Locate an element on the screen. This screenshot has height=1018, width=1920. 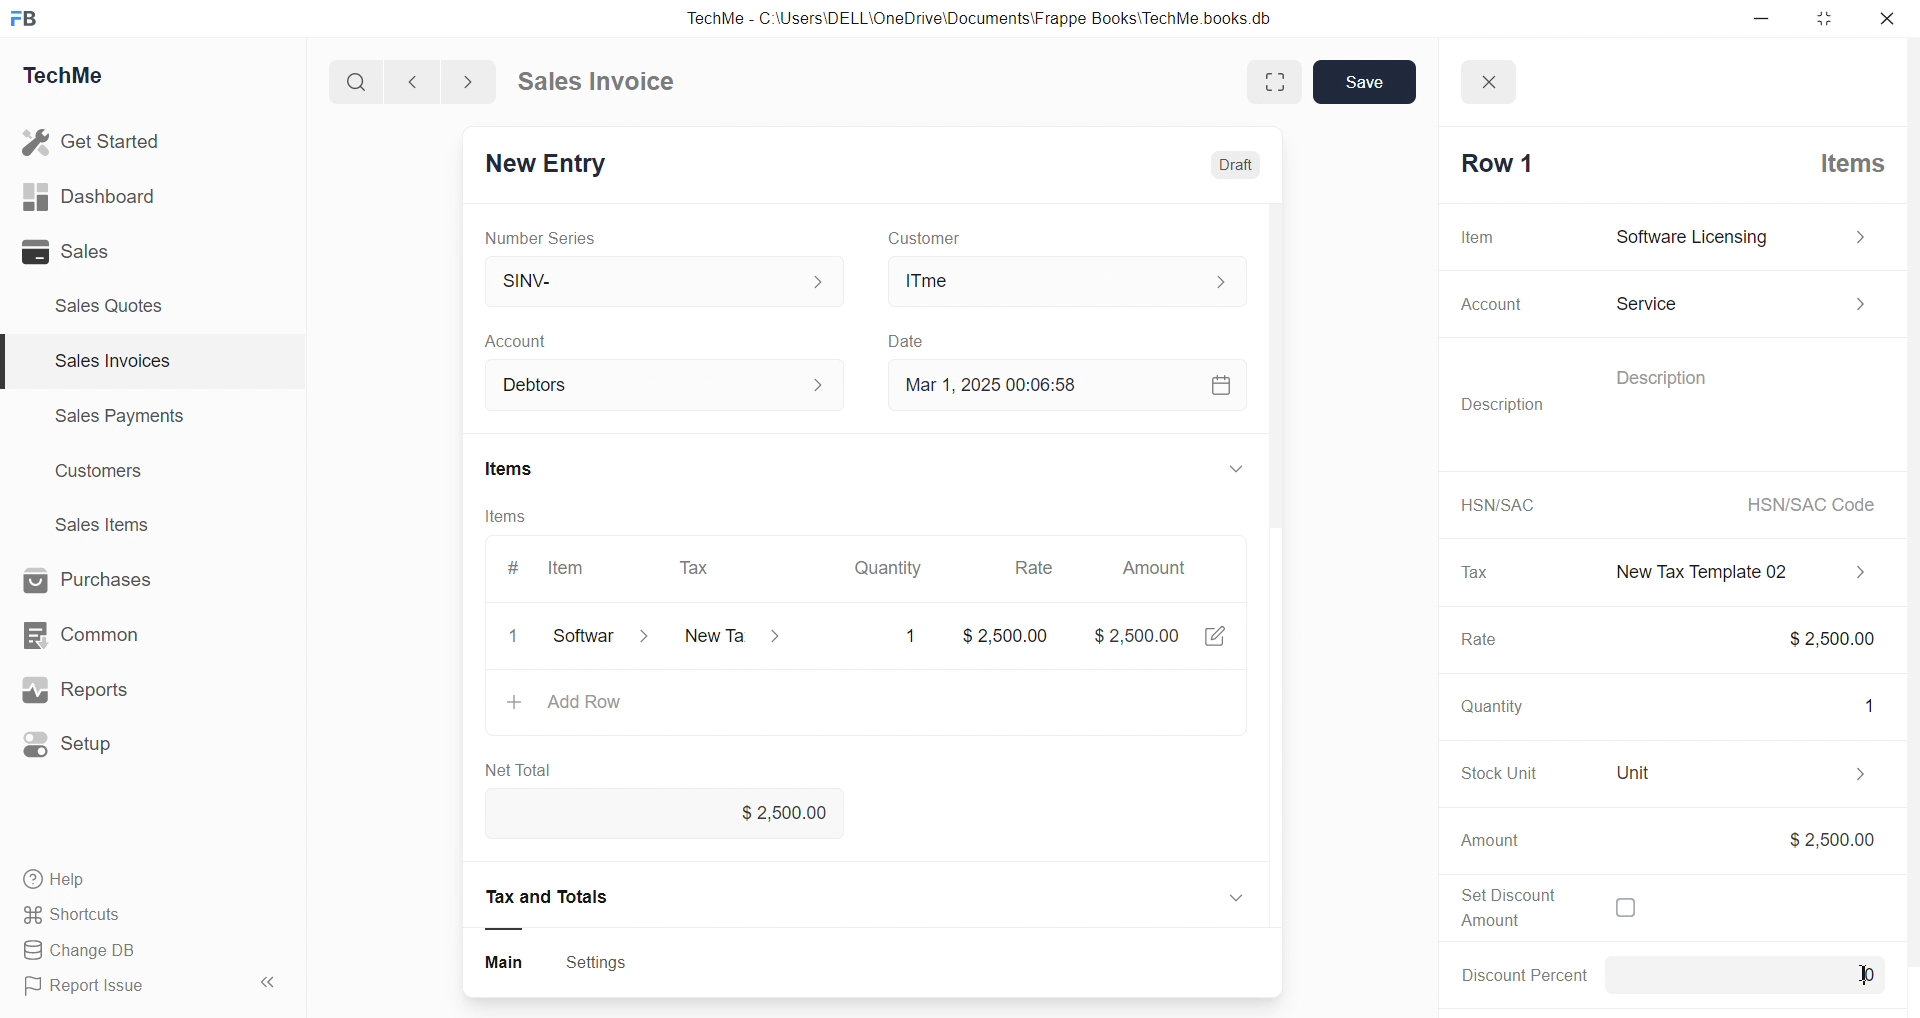
Minimize is located at coordinates (1768, 20).